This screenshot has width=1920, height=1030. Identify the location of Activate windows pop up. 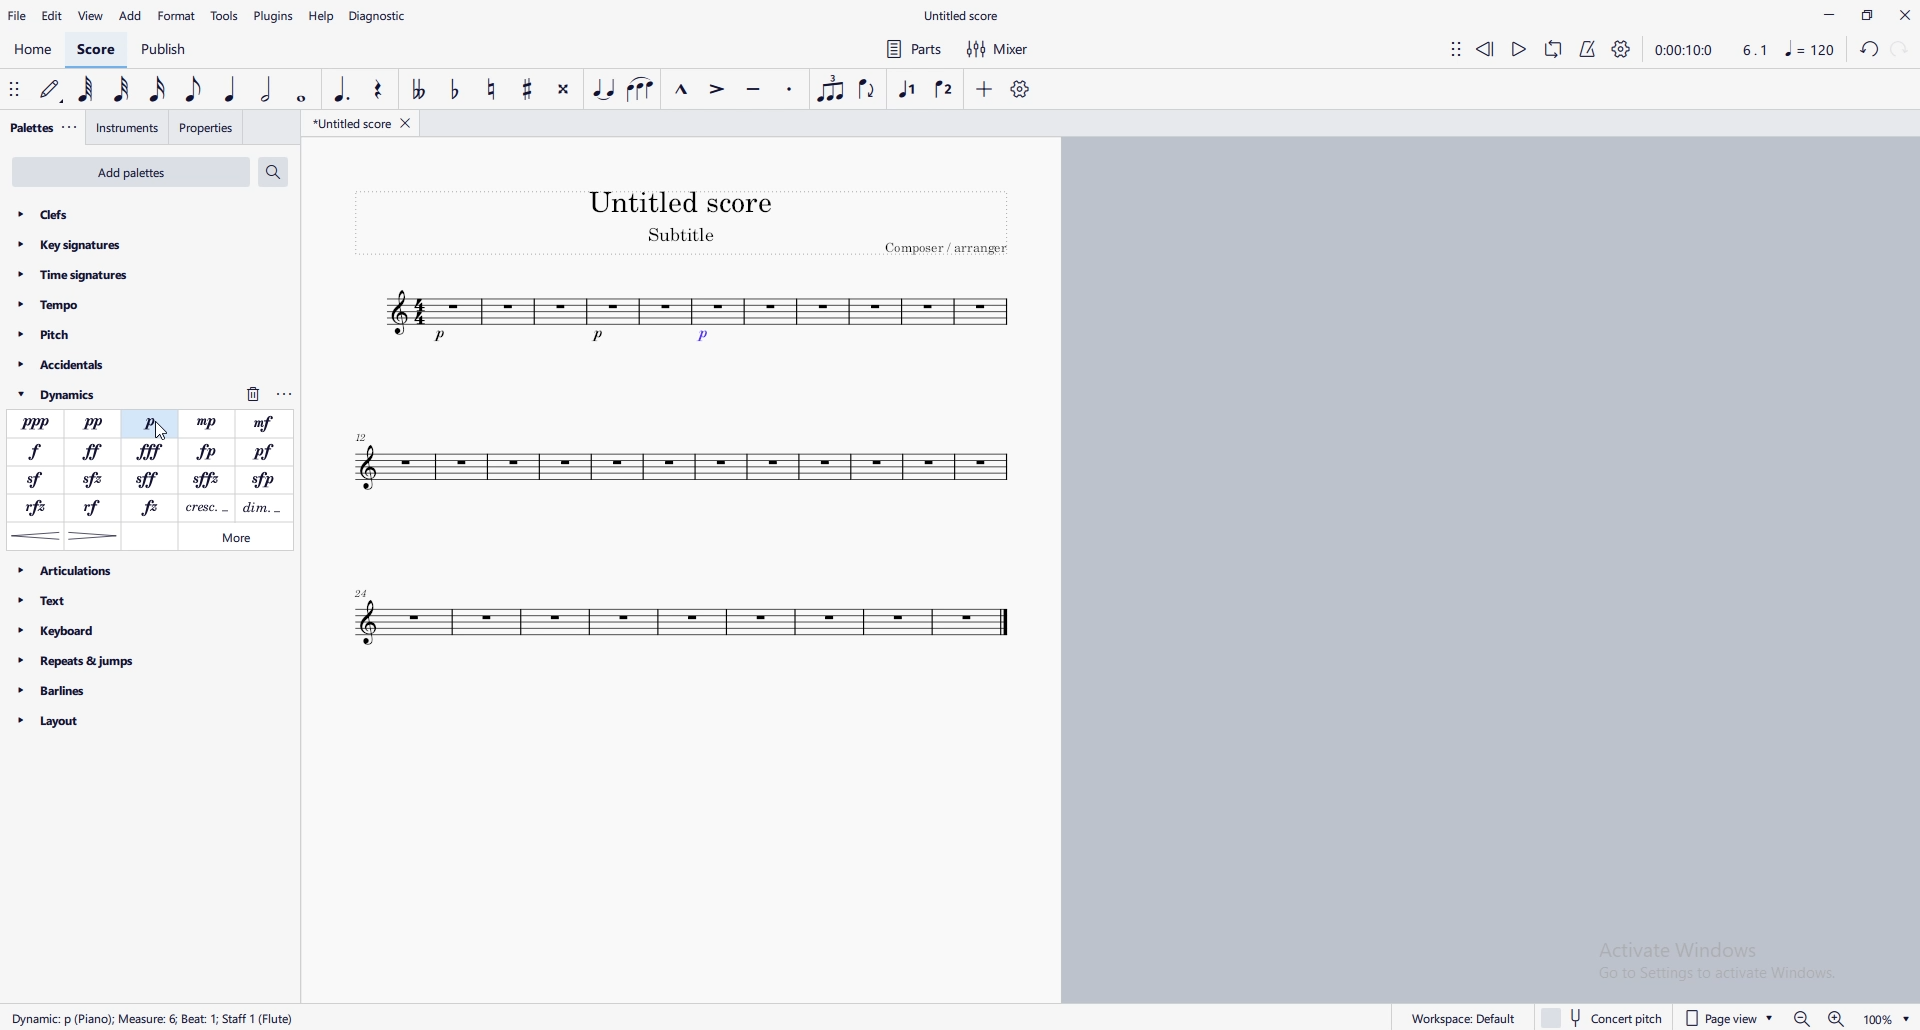
(1732, 965).